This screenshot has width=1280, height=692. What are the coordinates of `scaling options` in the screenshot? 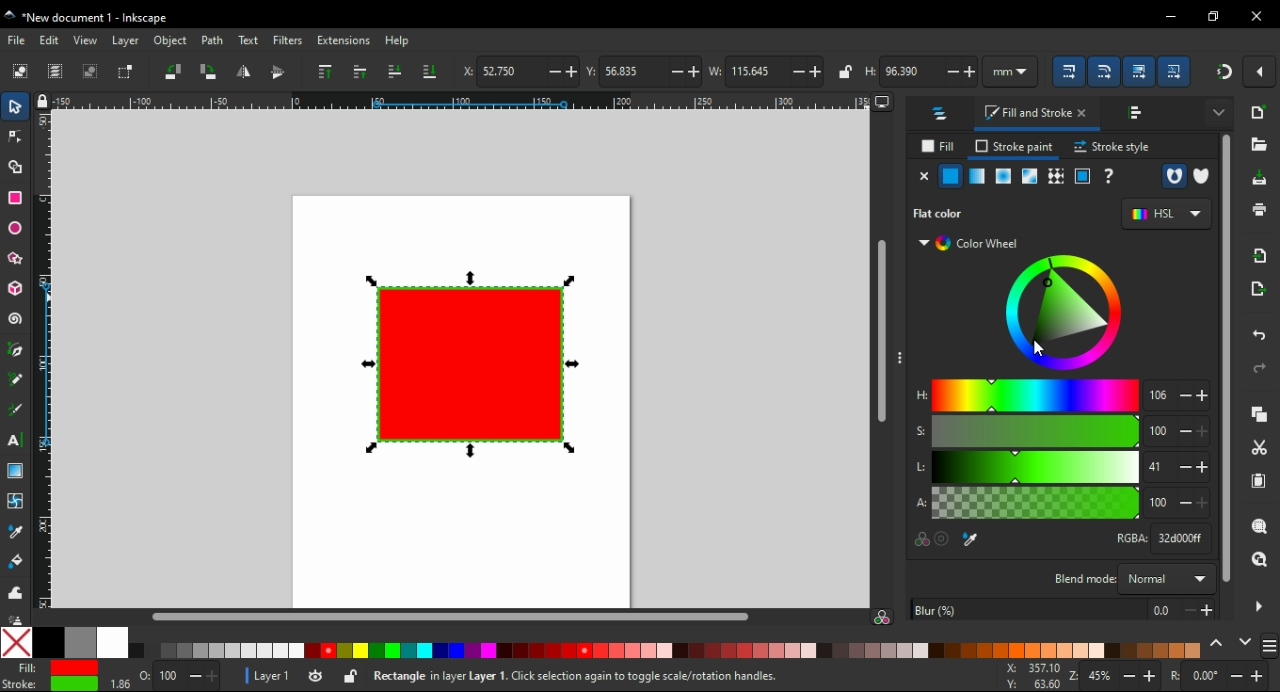 It's located at (1068, 69).